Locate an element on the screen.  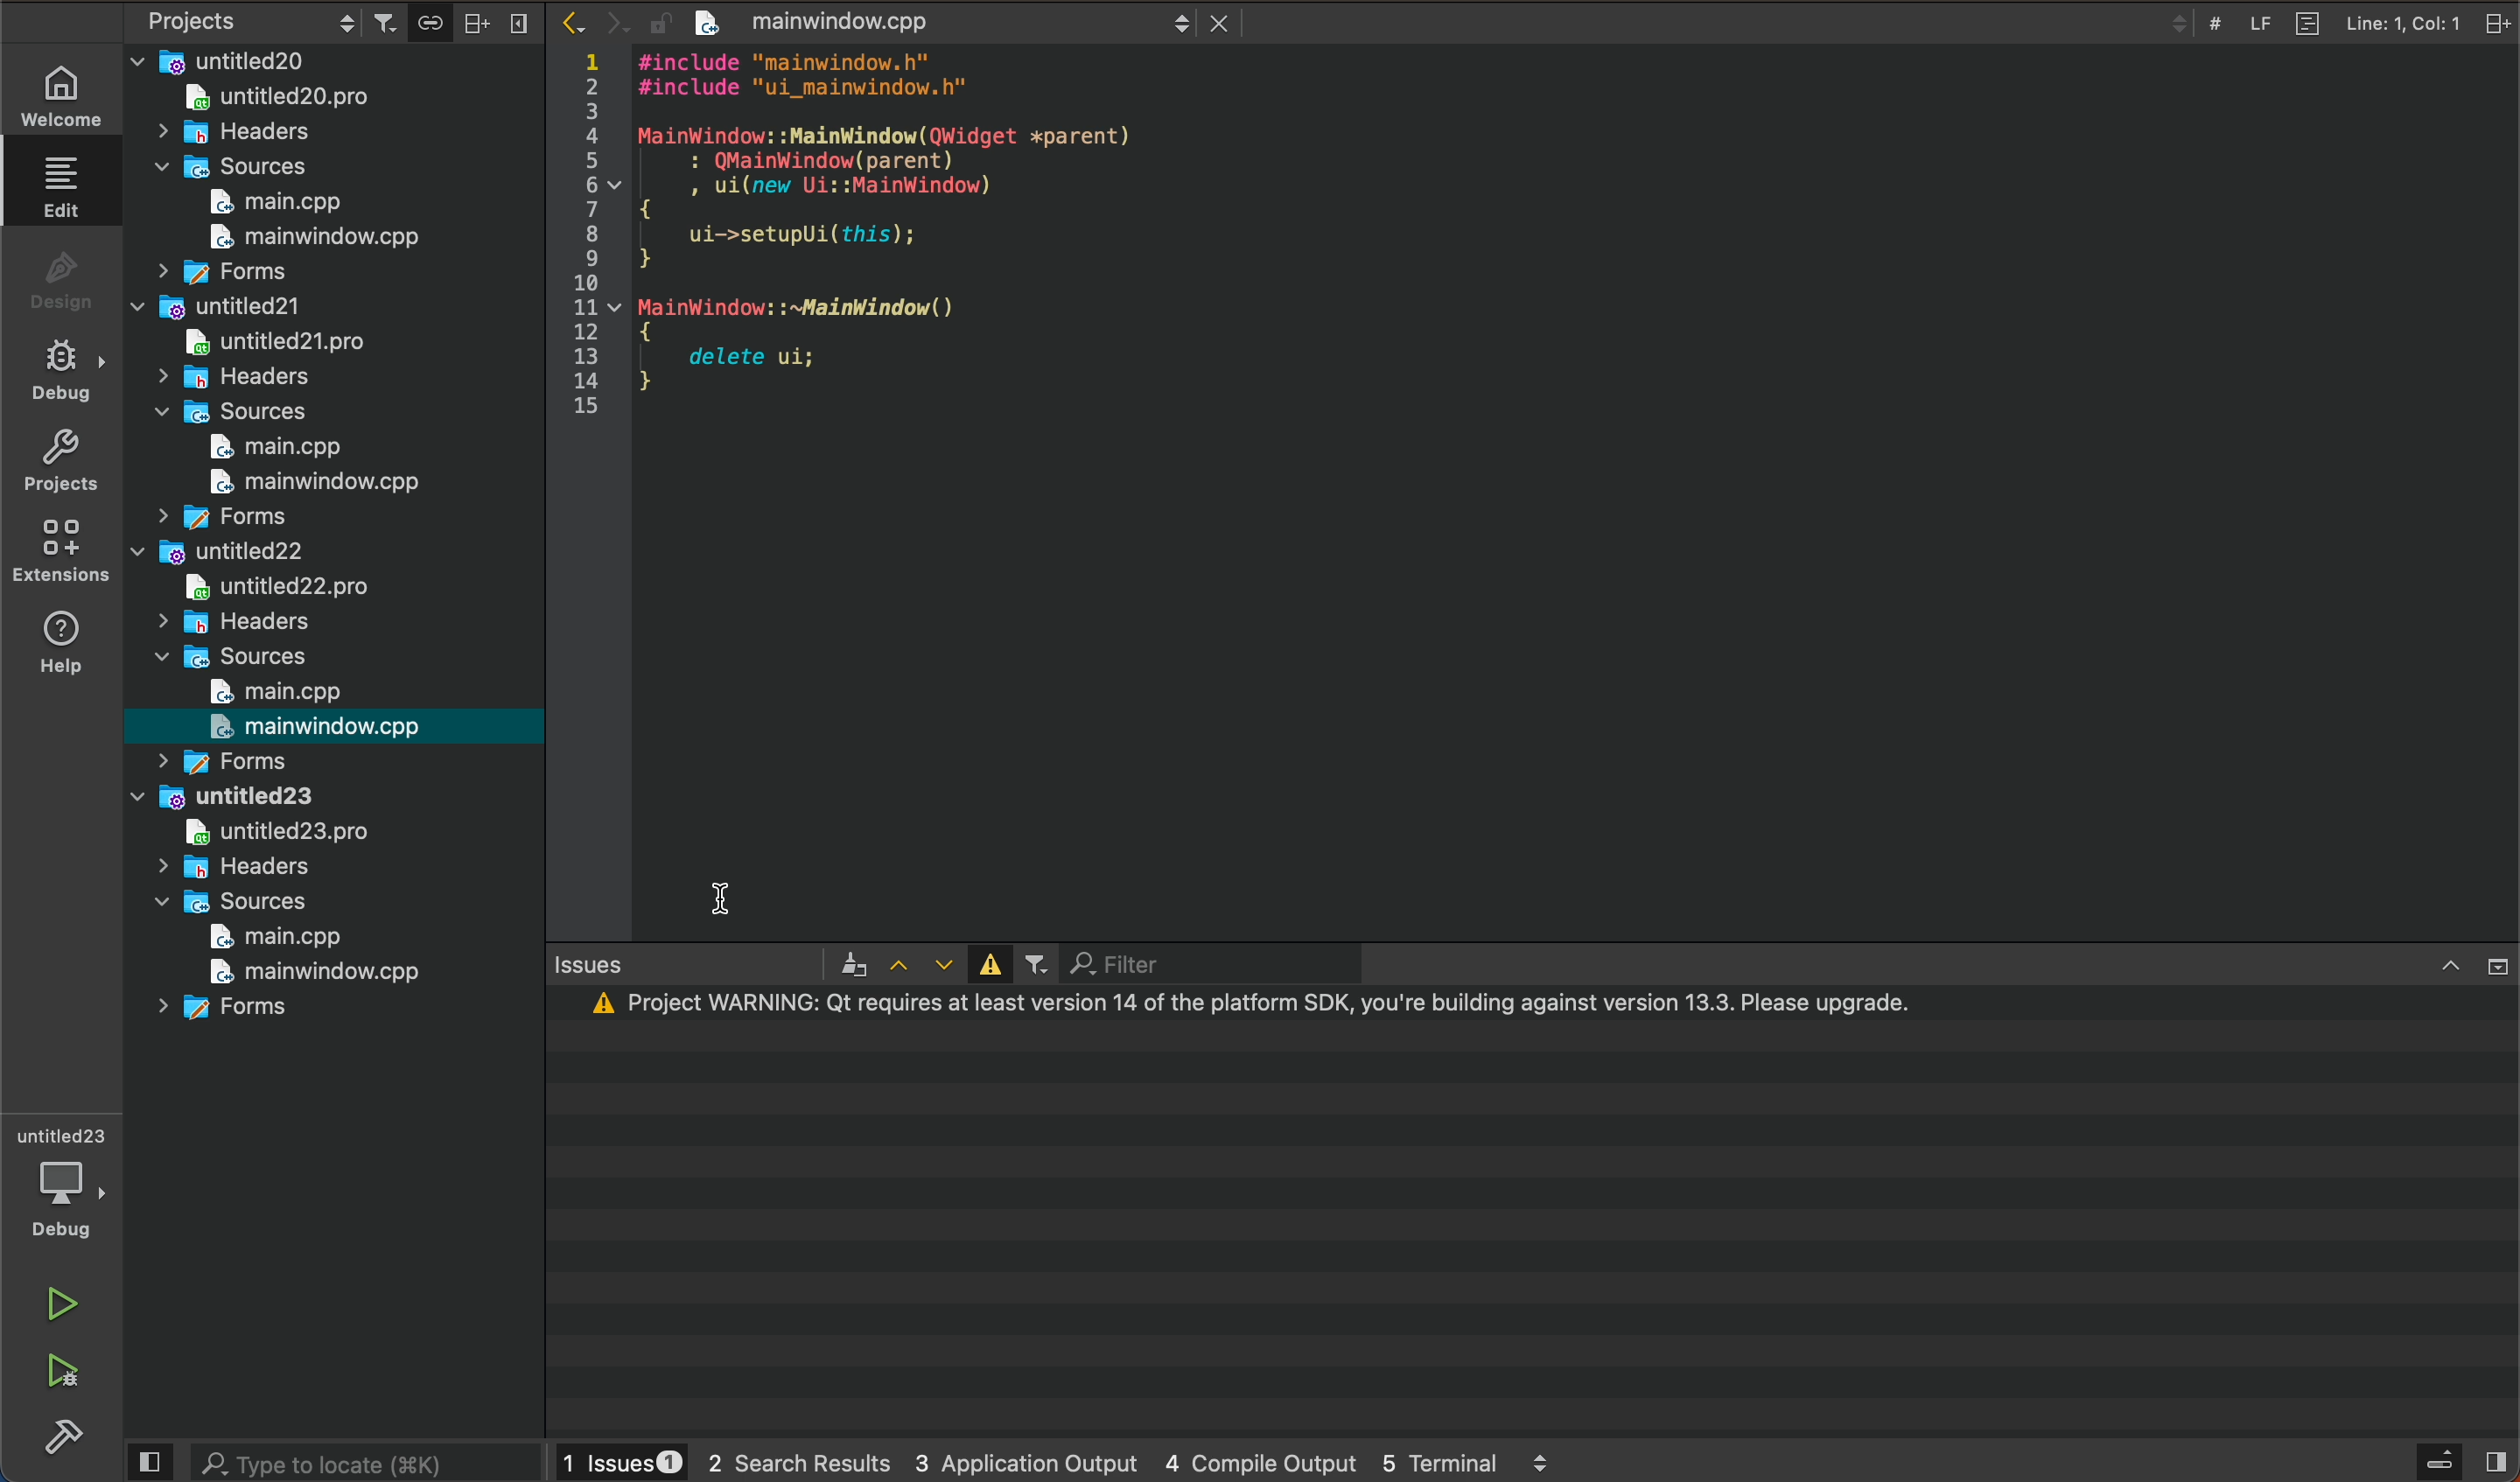
sources is located at coordinates (240, 167).